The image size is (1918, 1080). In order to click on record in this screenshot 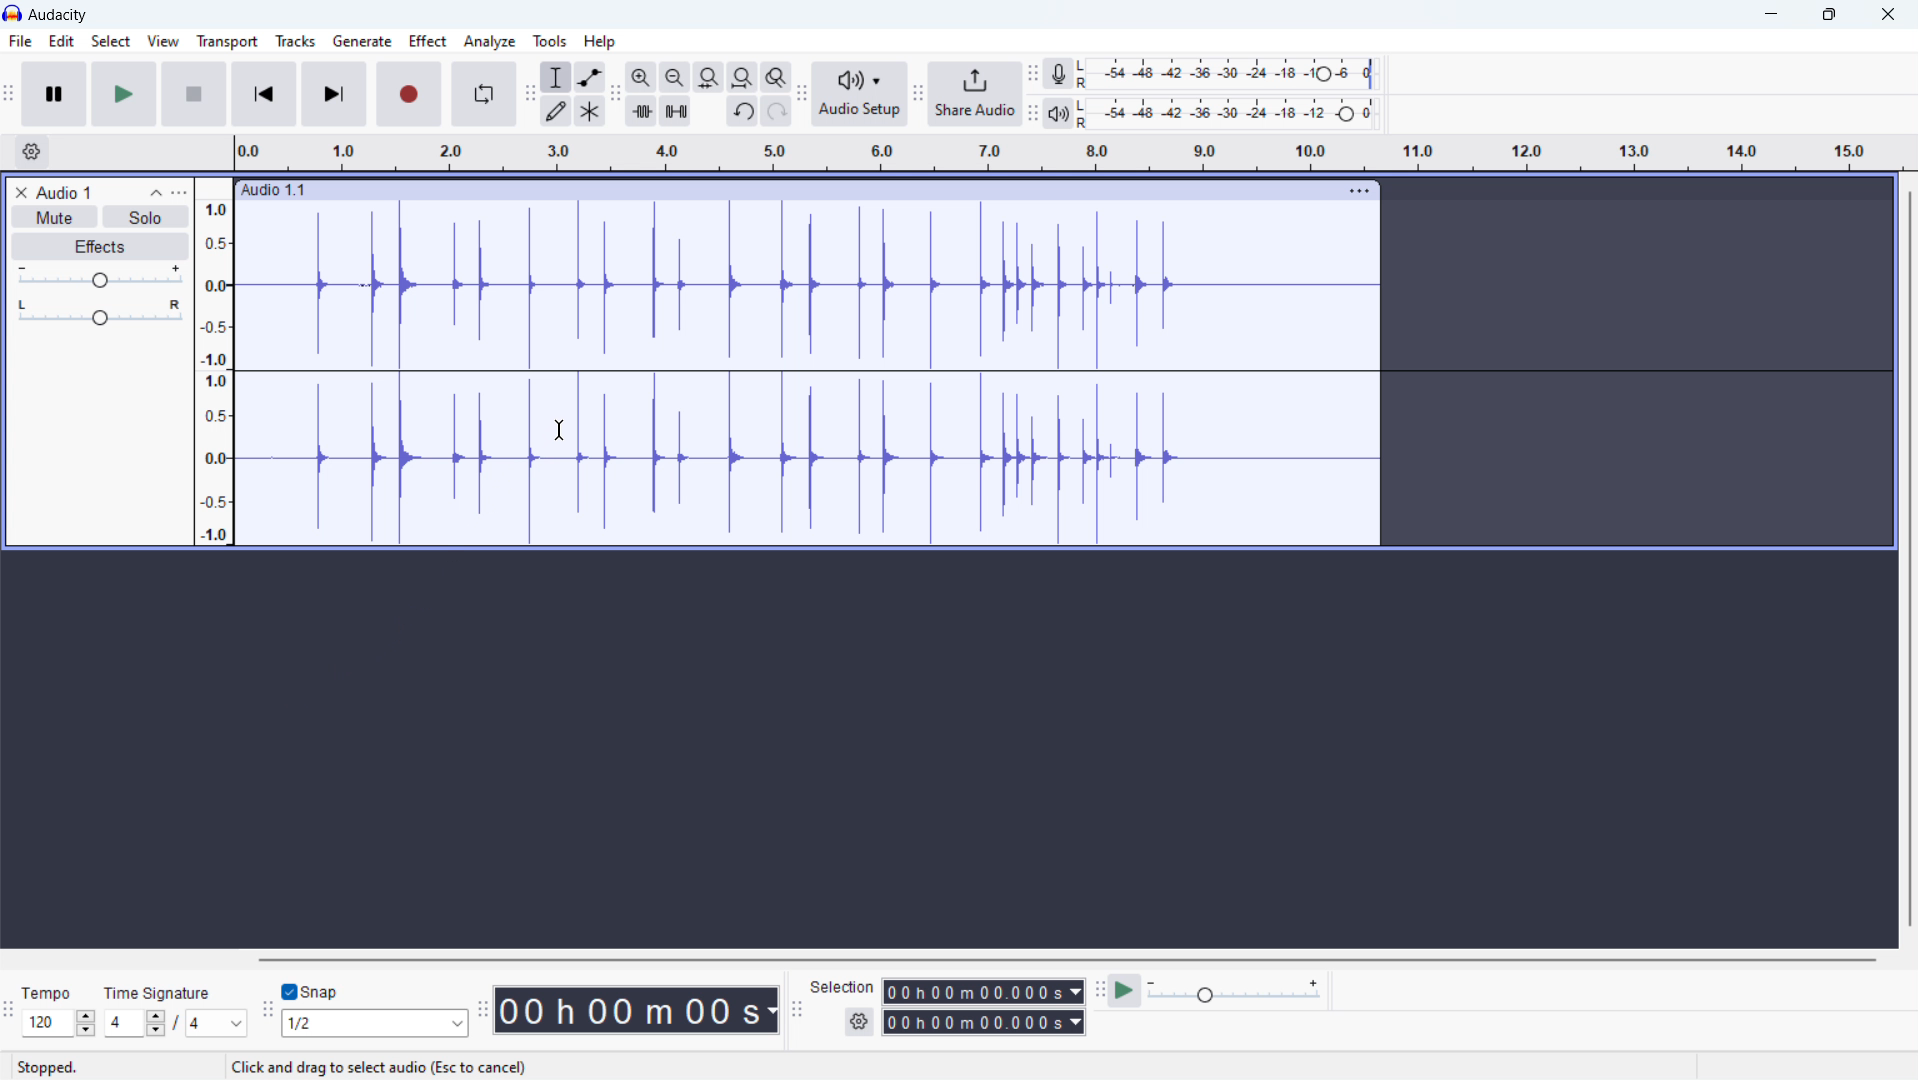, I will do `click(409, 94)`.